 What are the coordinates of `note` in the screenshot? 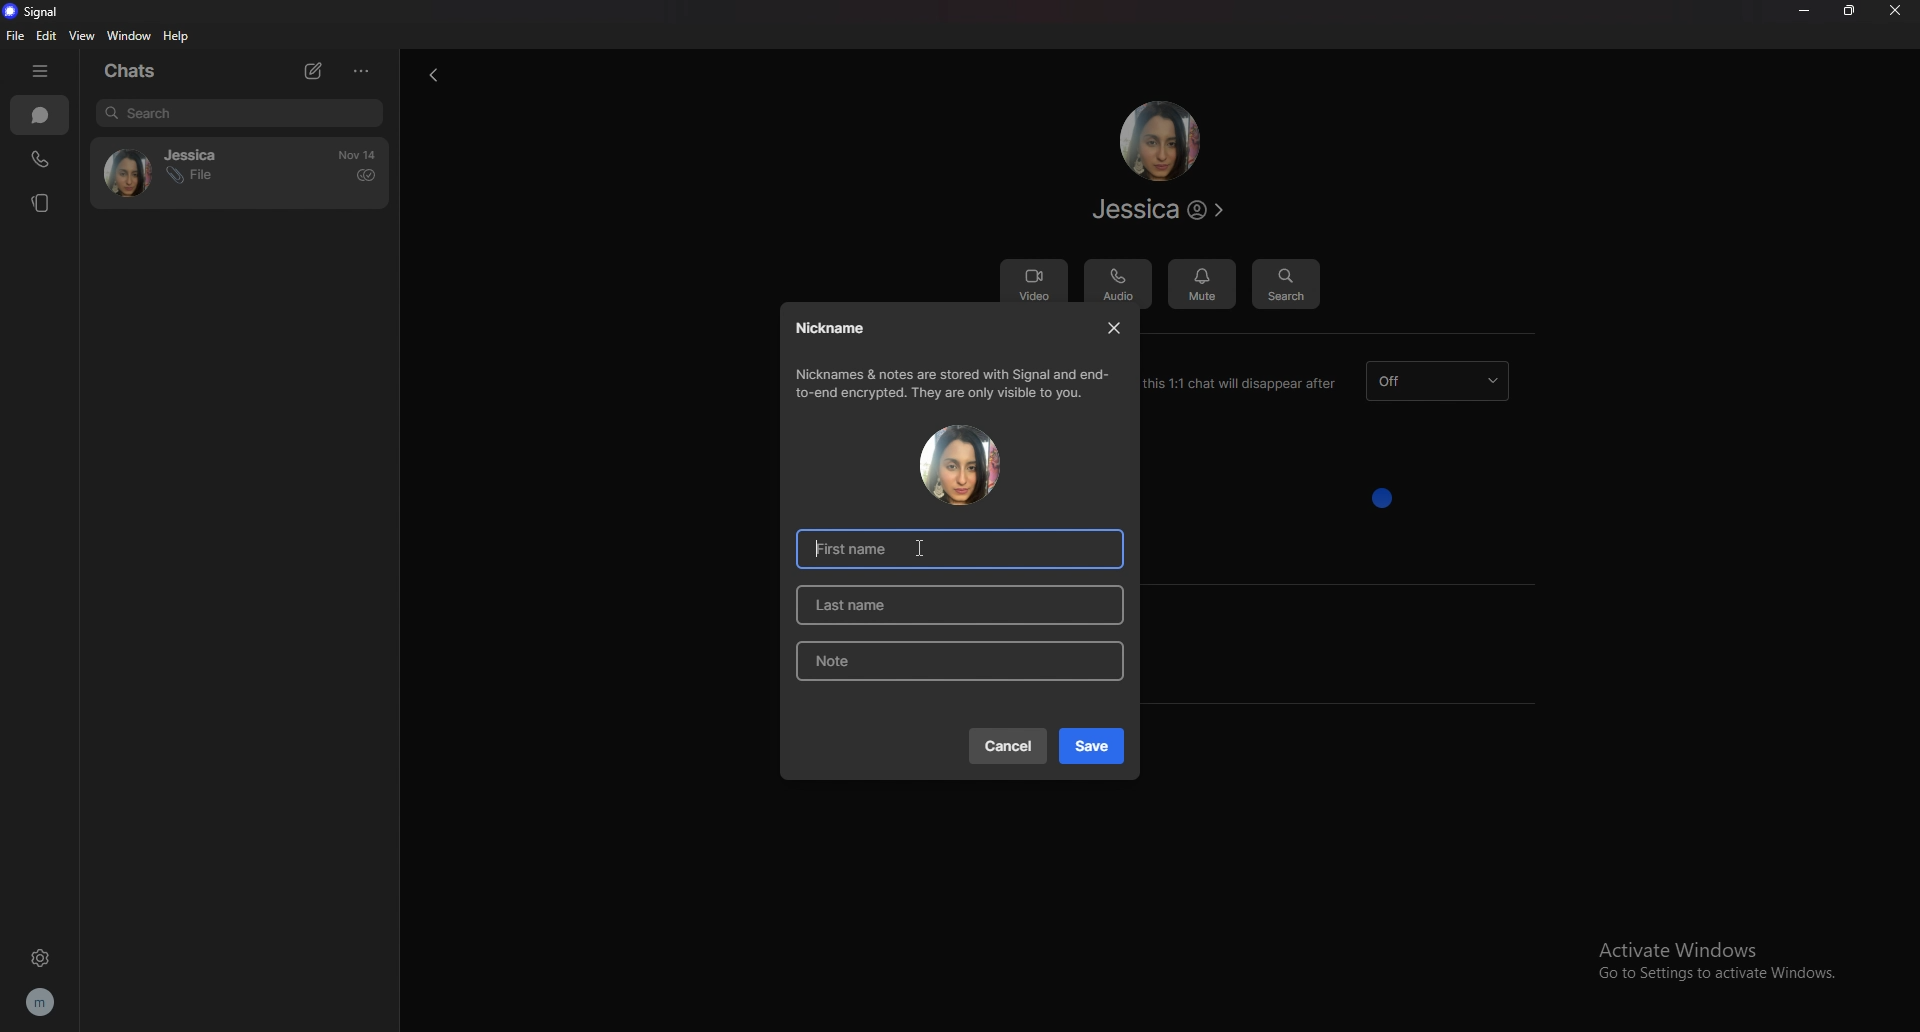 It's located at (955, 661).